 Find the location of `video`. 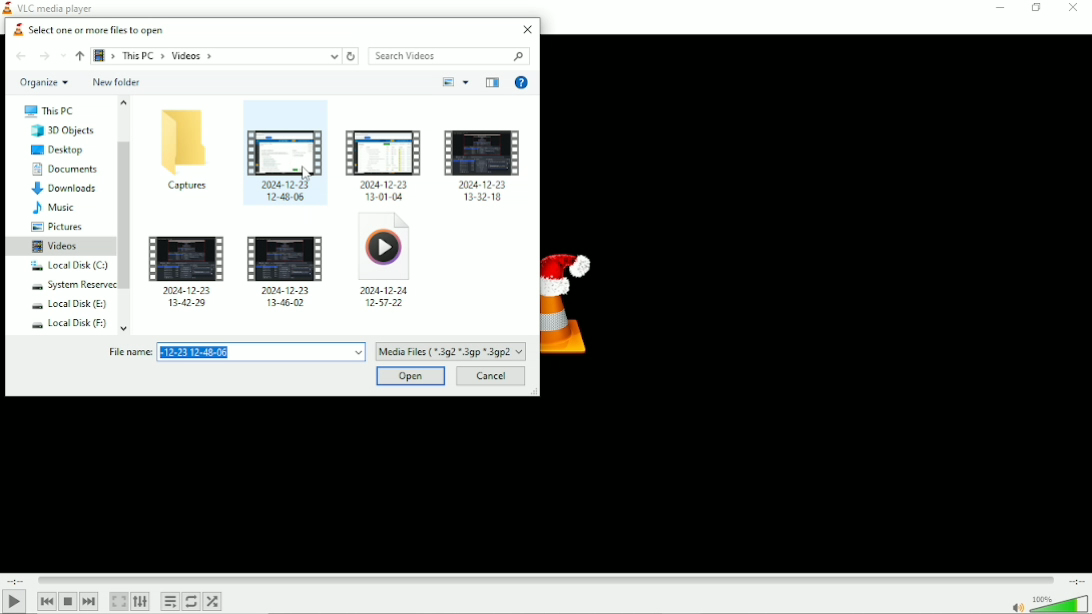

video is located at coordinates (288, 268).